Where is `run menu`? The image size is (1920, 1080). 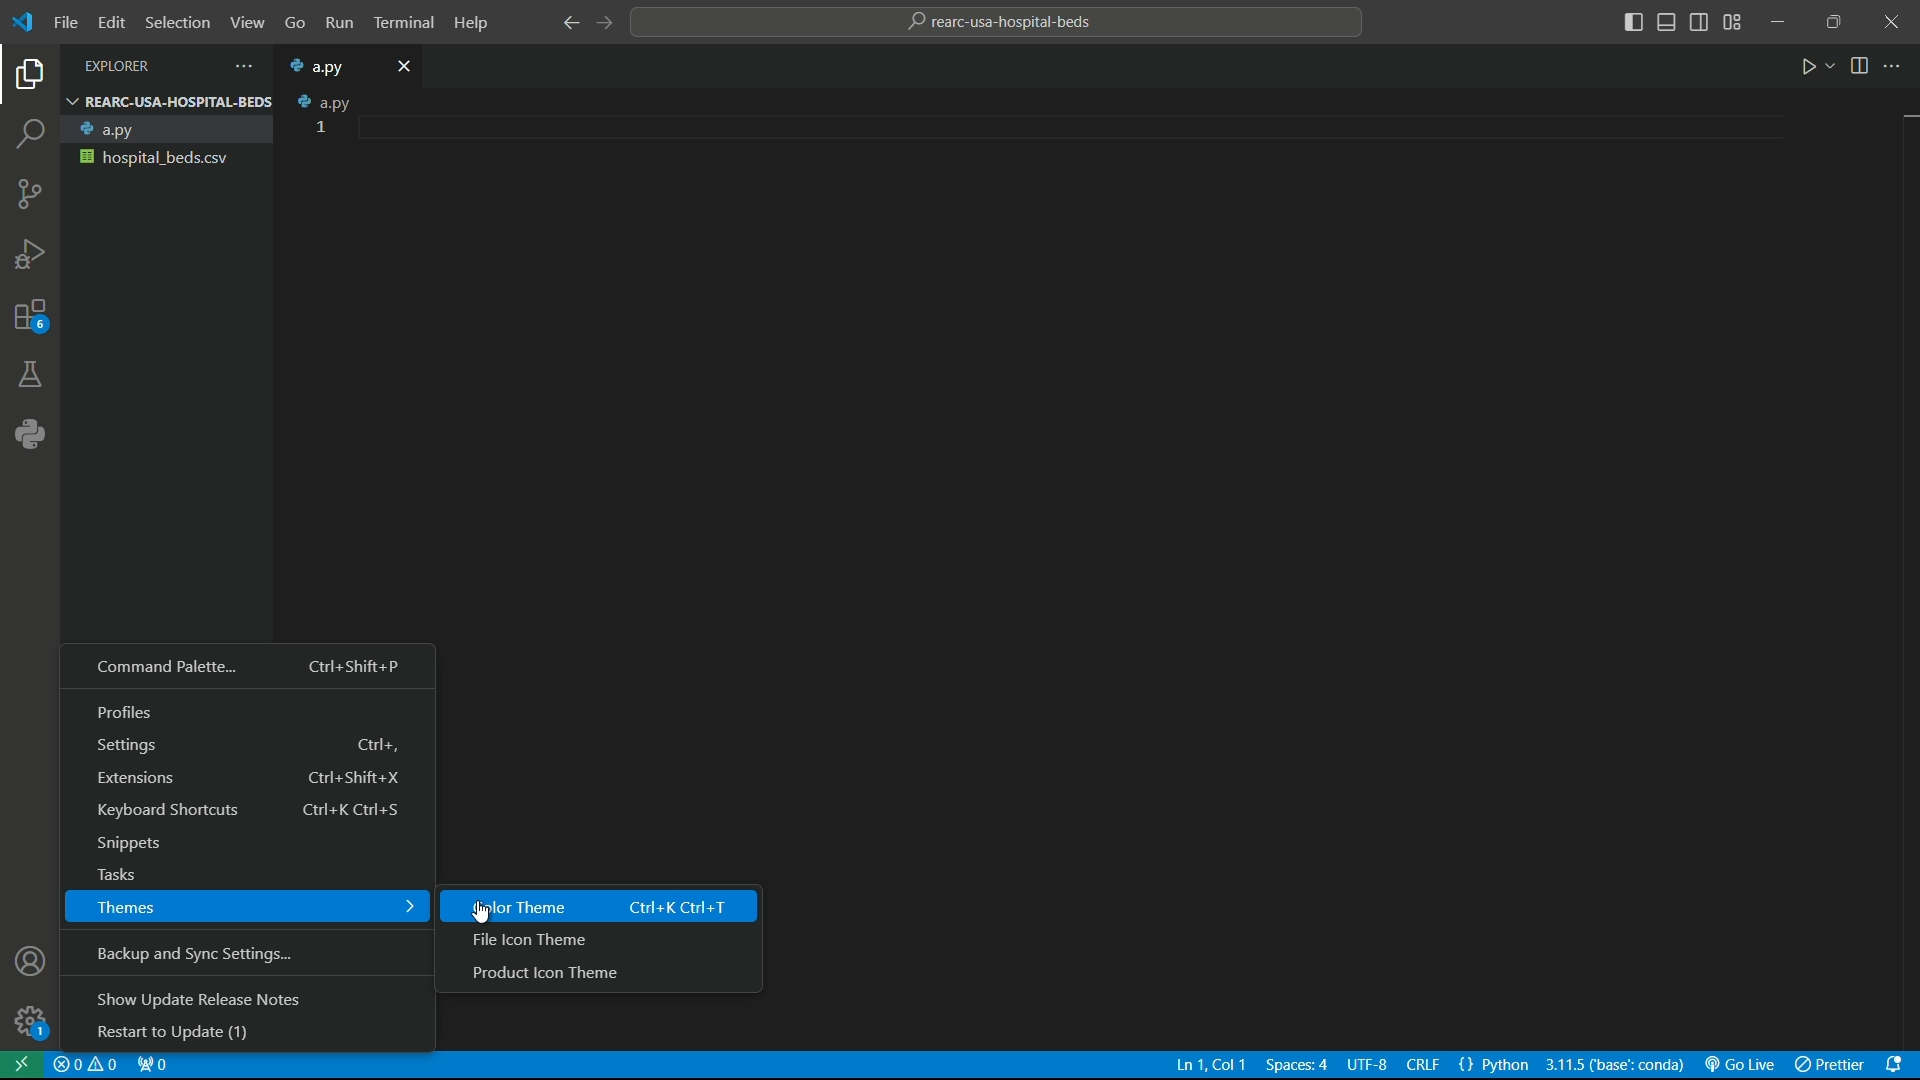 run menu is located at coordinates (337, 24).